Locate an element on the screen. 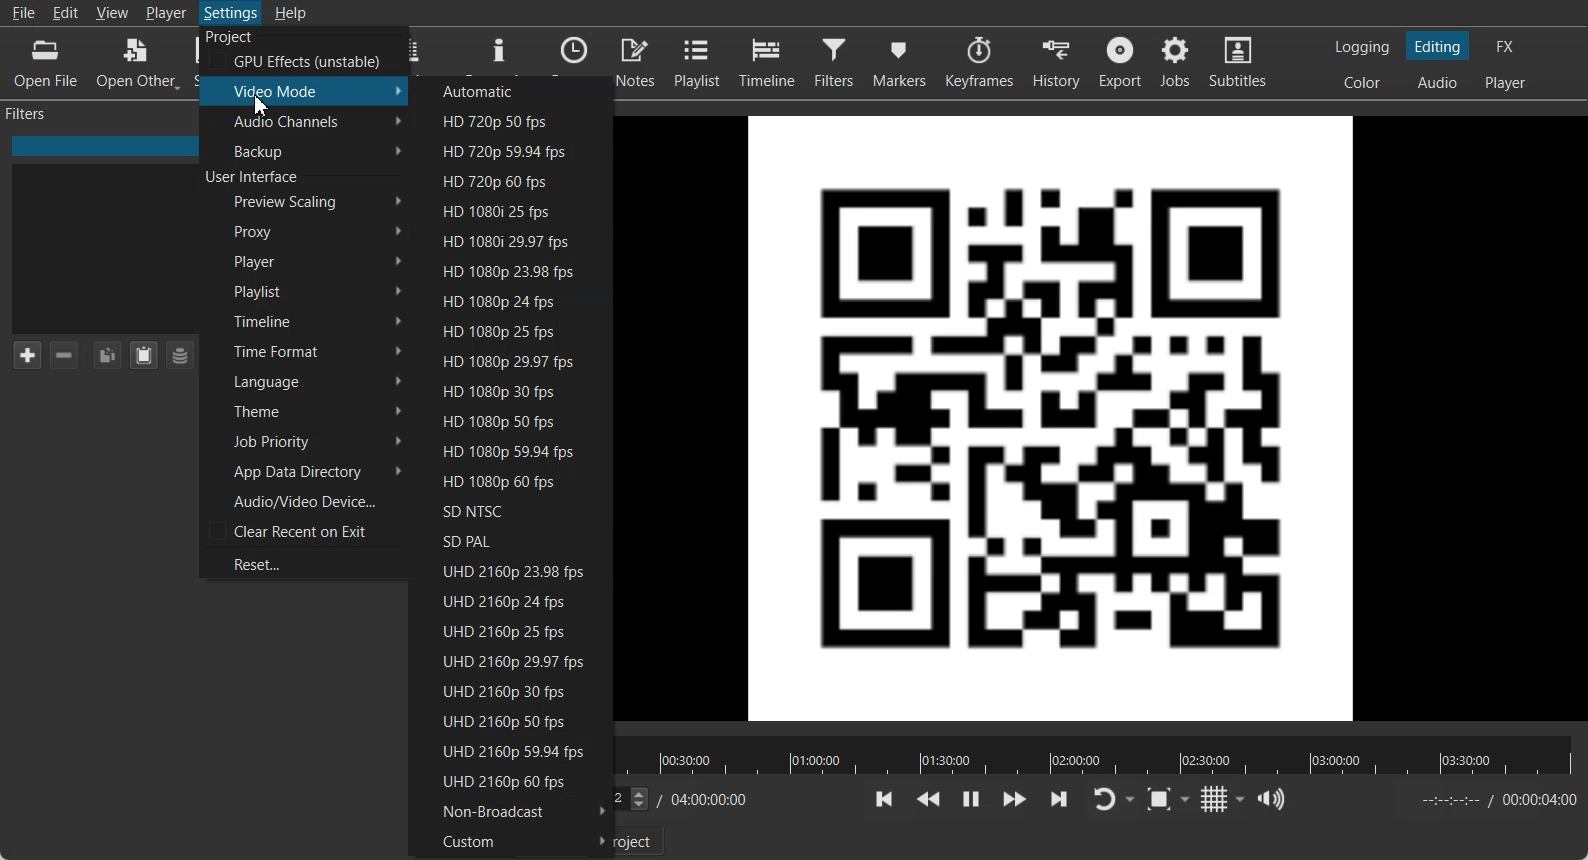 This screenshot has width=1588, height=860. Skip to the next point is located at coordinates (1058, 799).